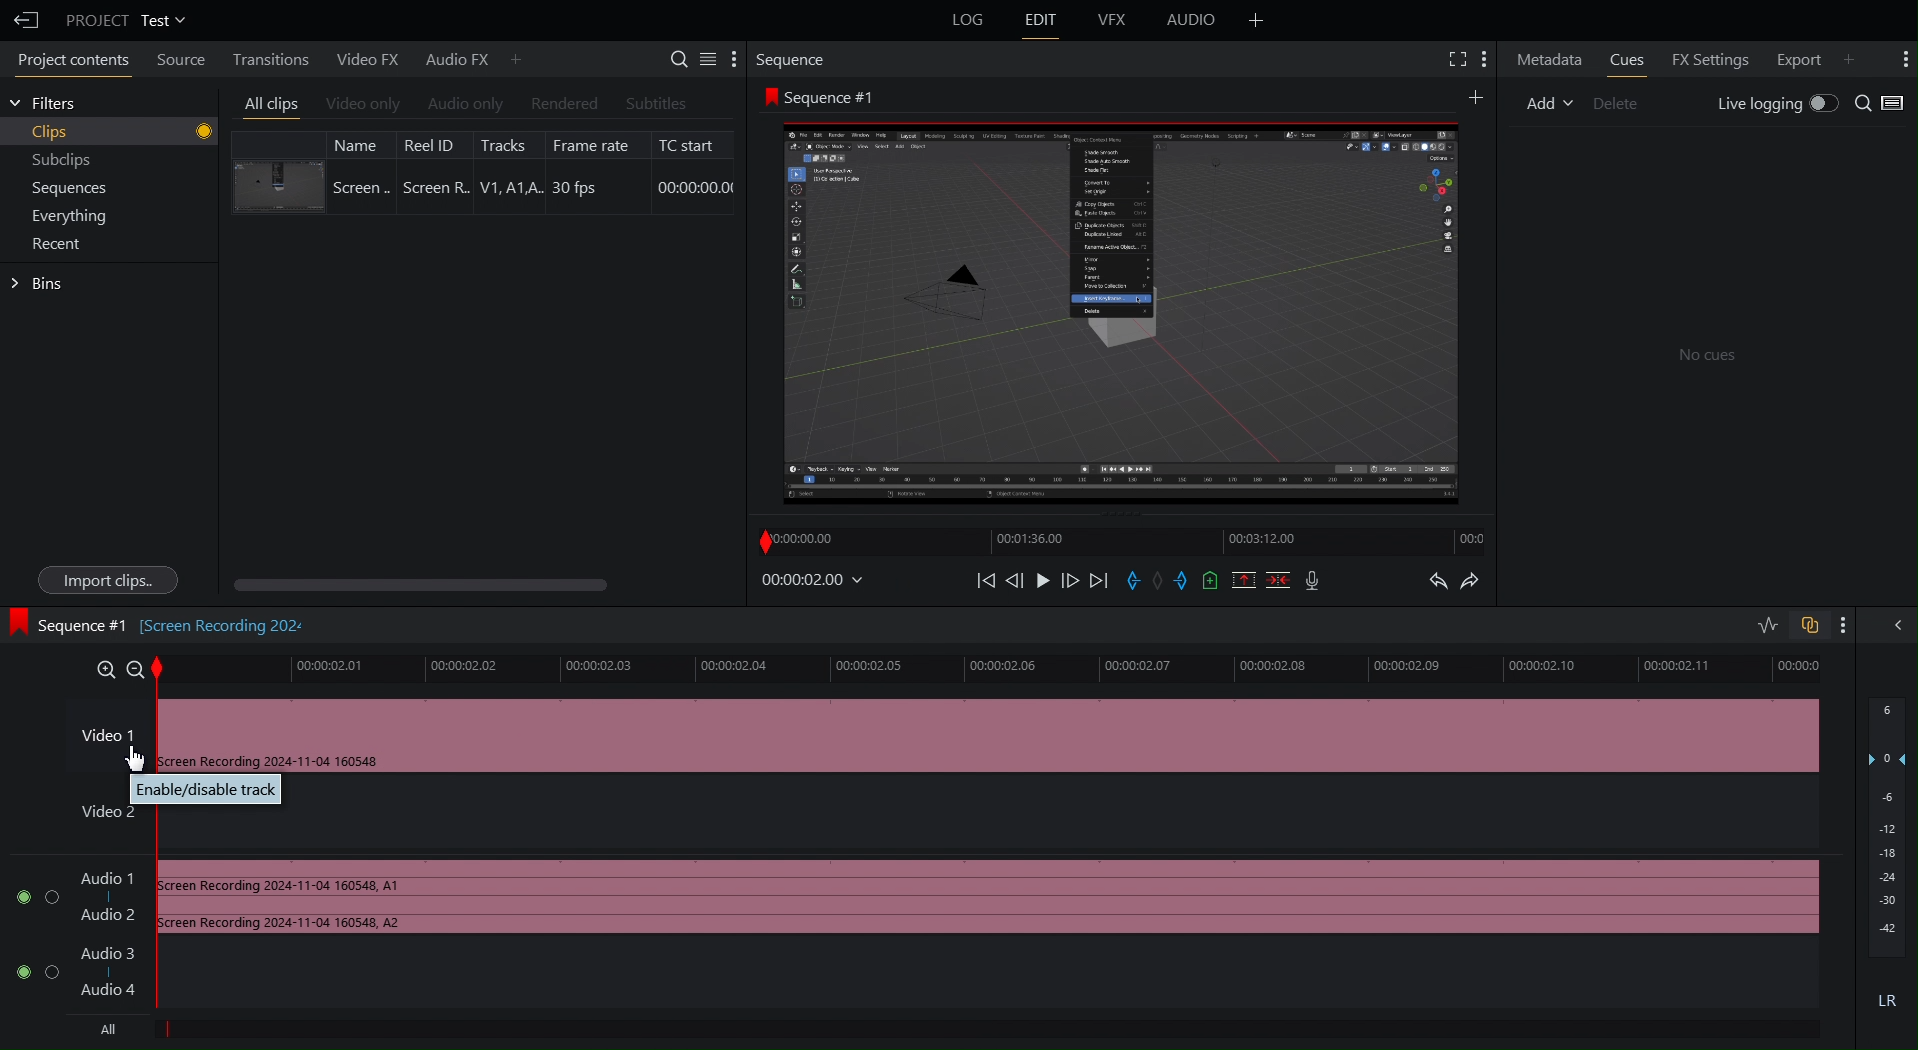  I want to click on Timeline, so click(991, 668).